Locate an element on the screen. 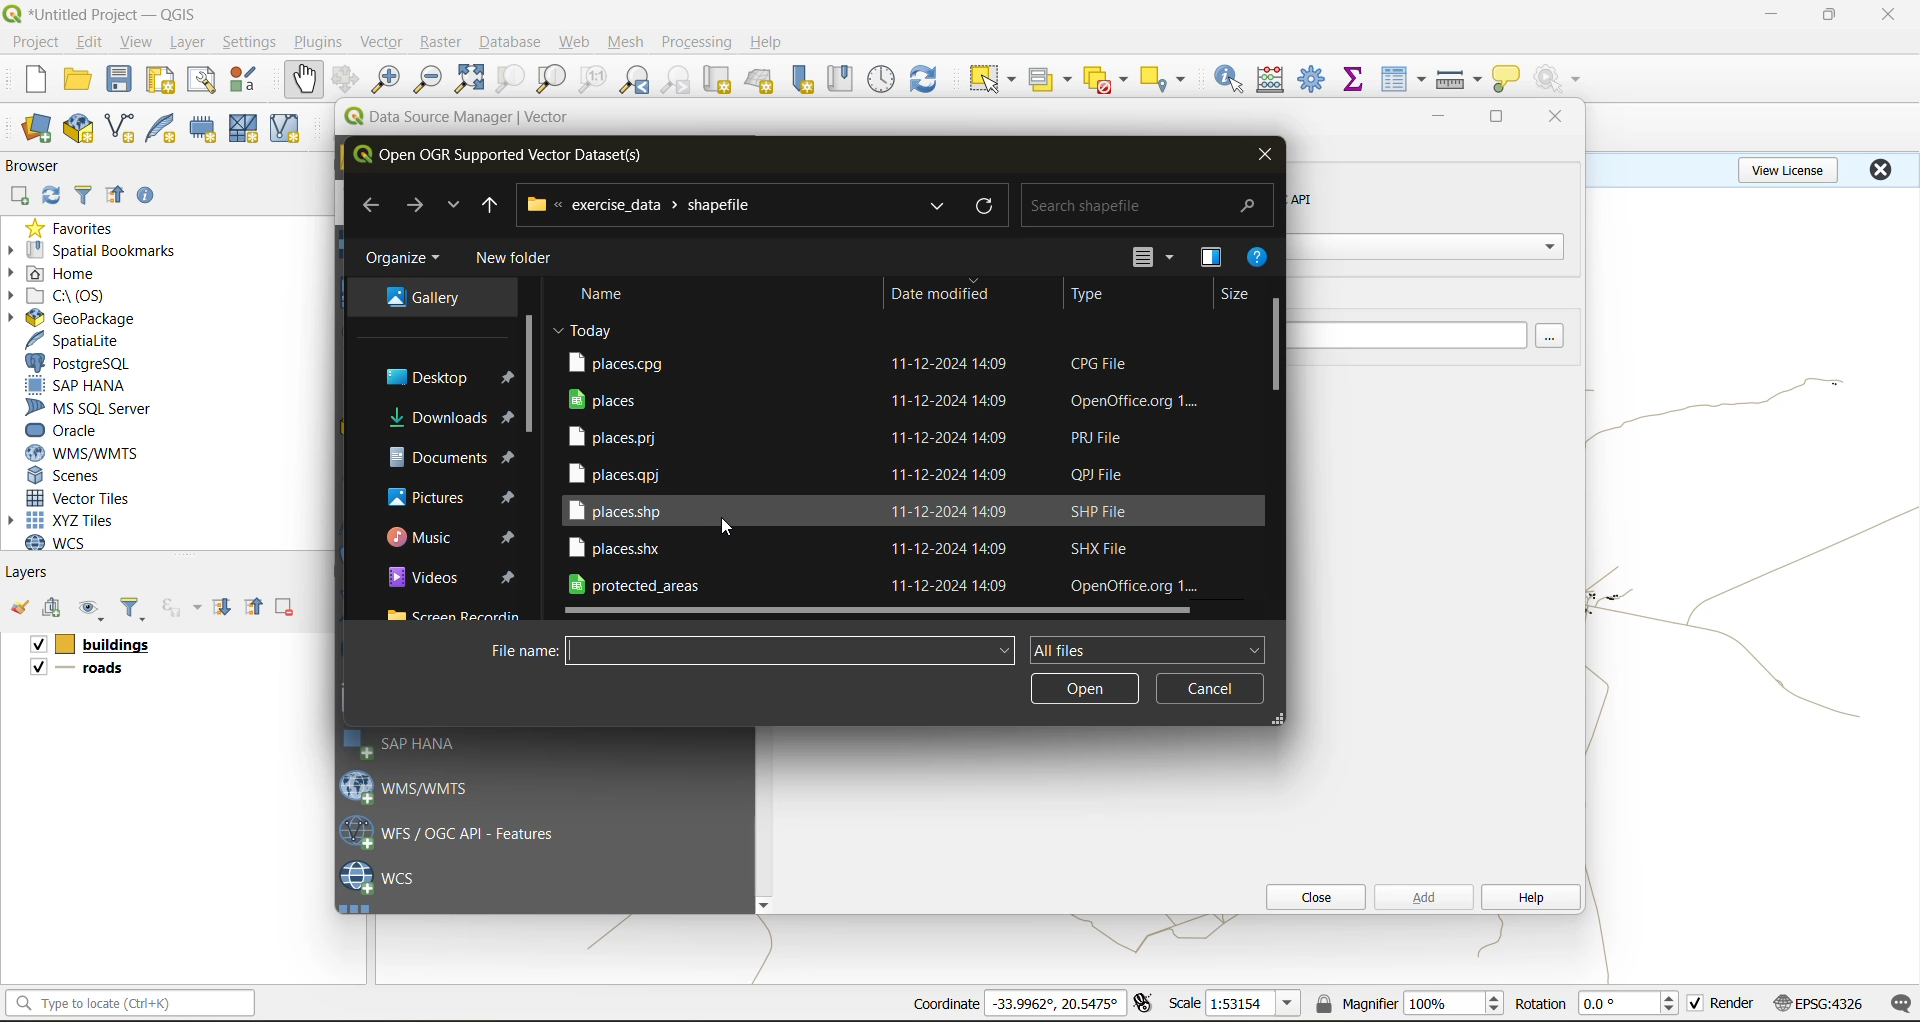 This screenshot has height=1022, width=1920. temporary scratch layer is located at coordinates (208, 129).